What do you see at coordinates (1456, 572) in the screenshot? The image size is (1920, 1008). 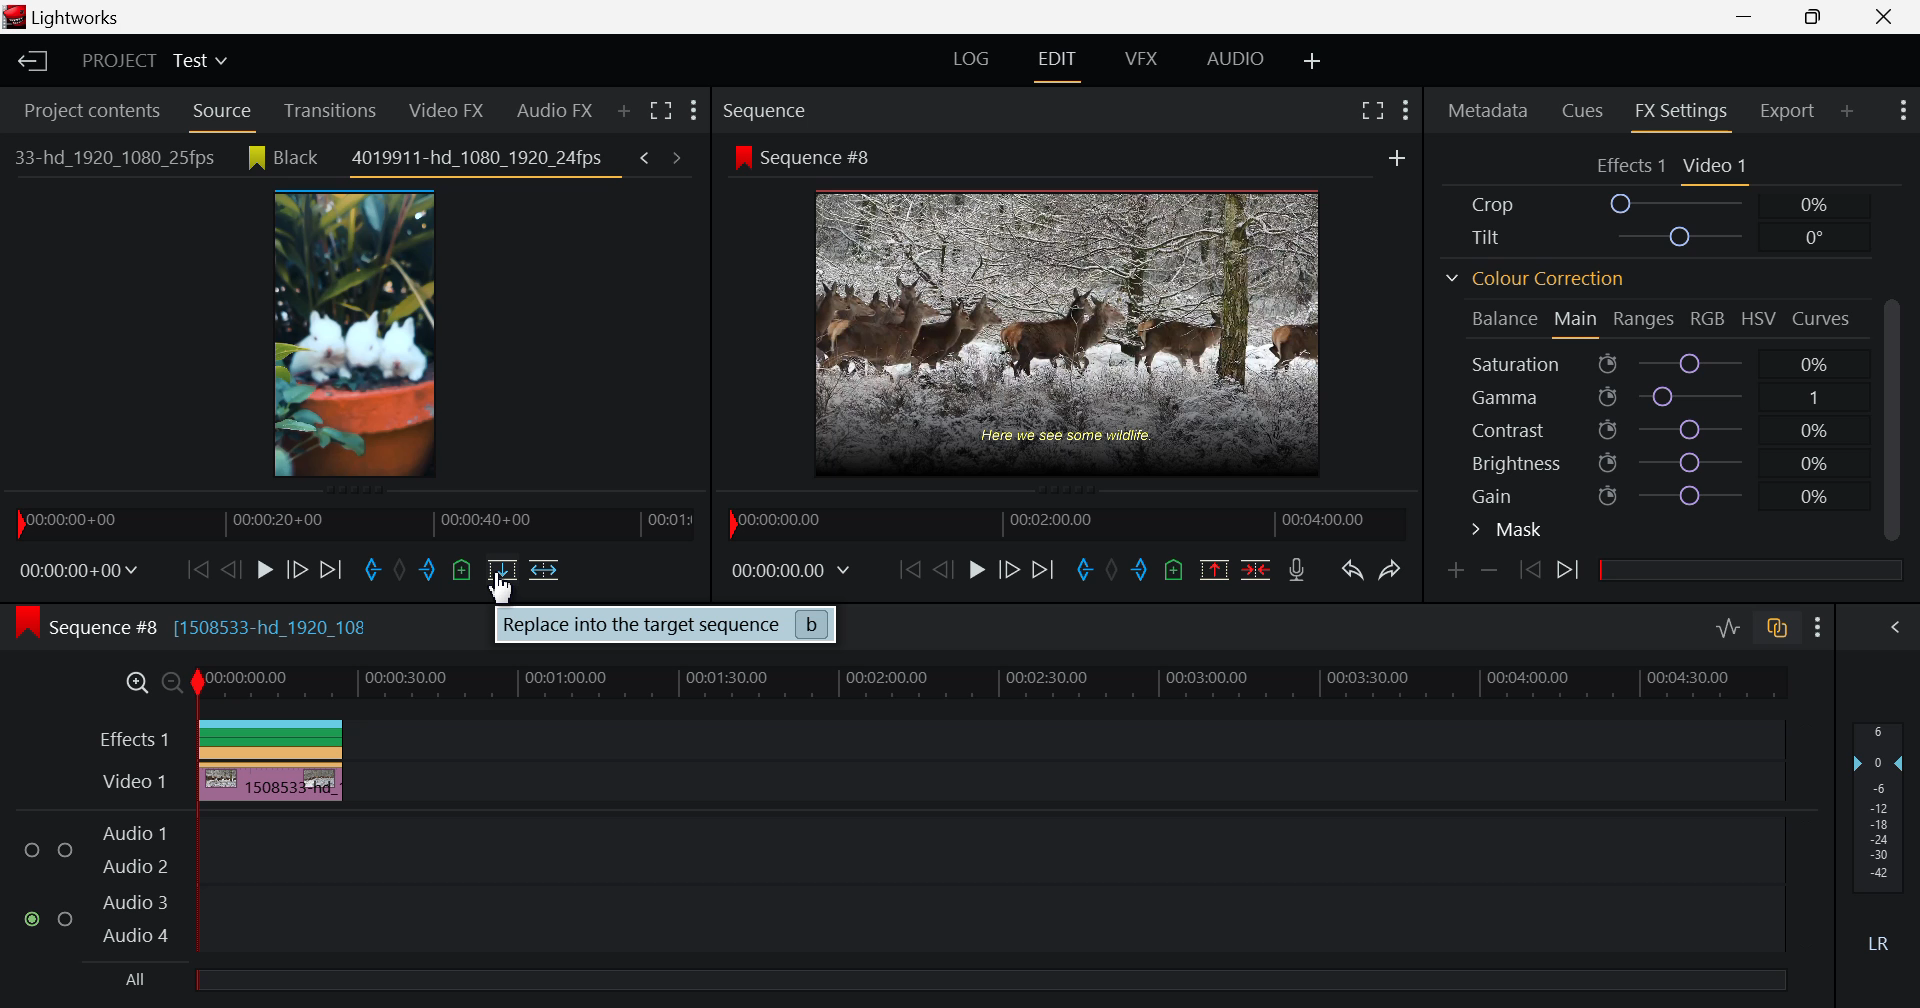 I see `Add keyframe` at bounding box center [1456, 572].